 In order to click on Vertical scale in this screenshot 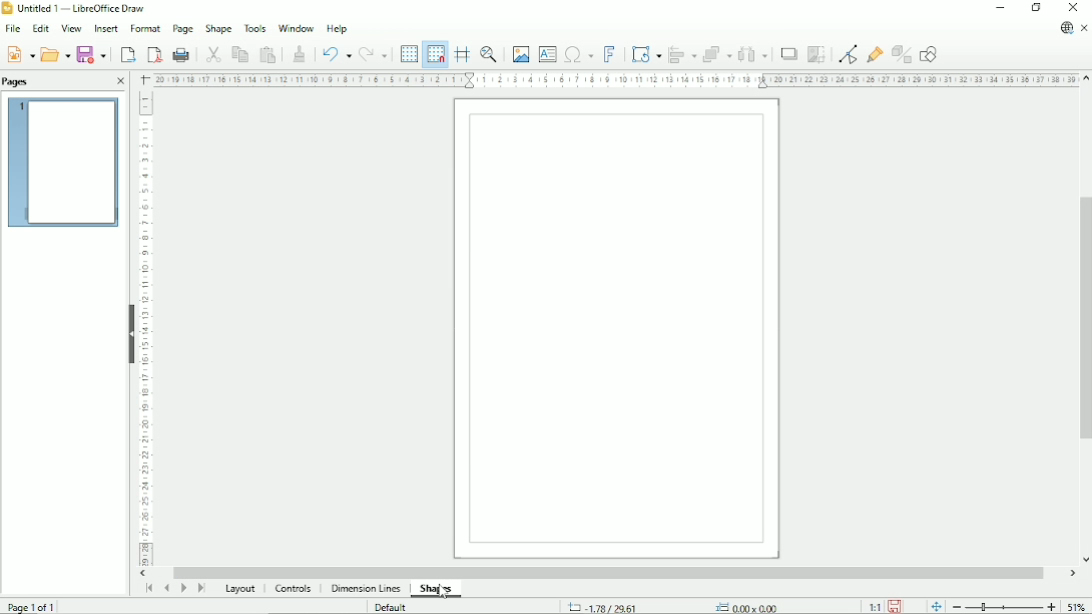, I will do `click(147, 330)`.